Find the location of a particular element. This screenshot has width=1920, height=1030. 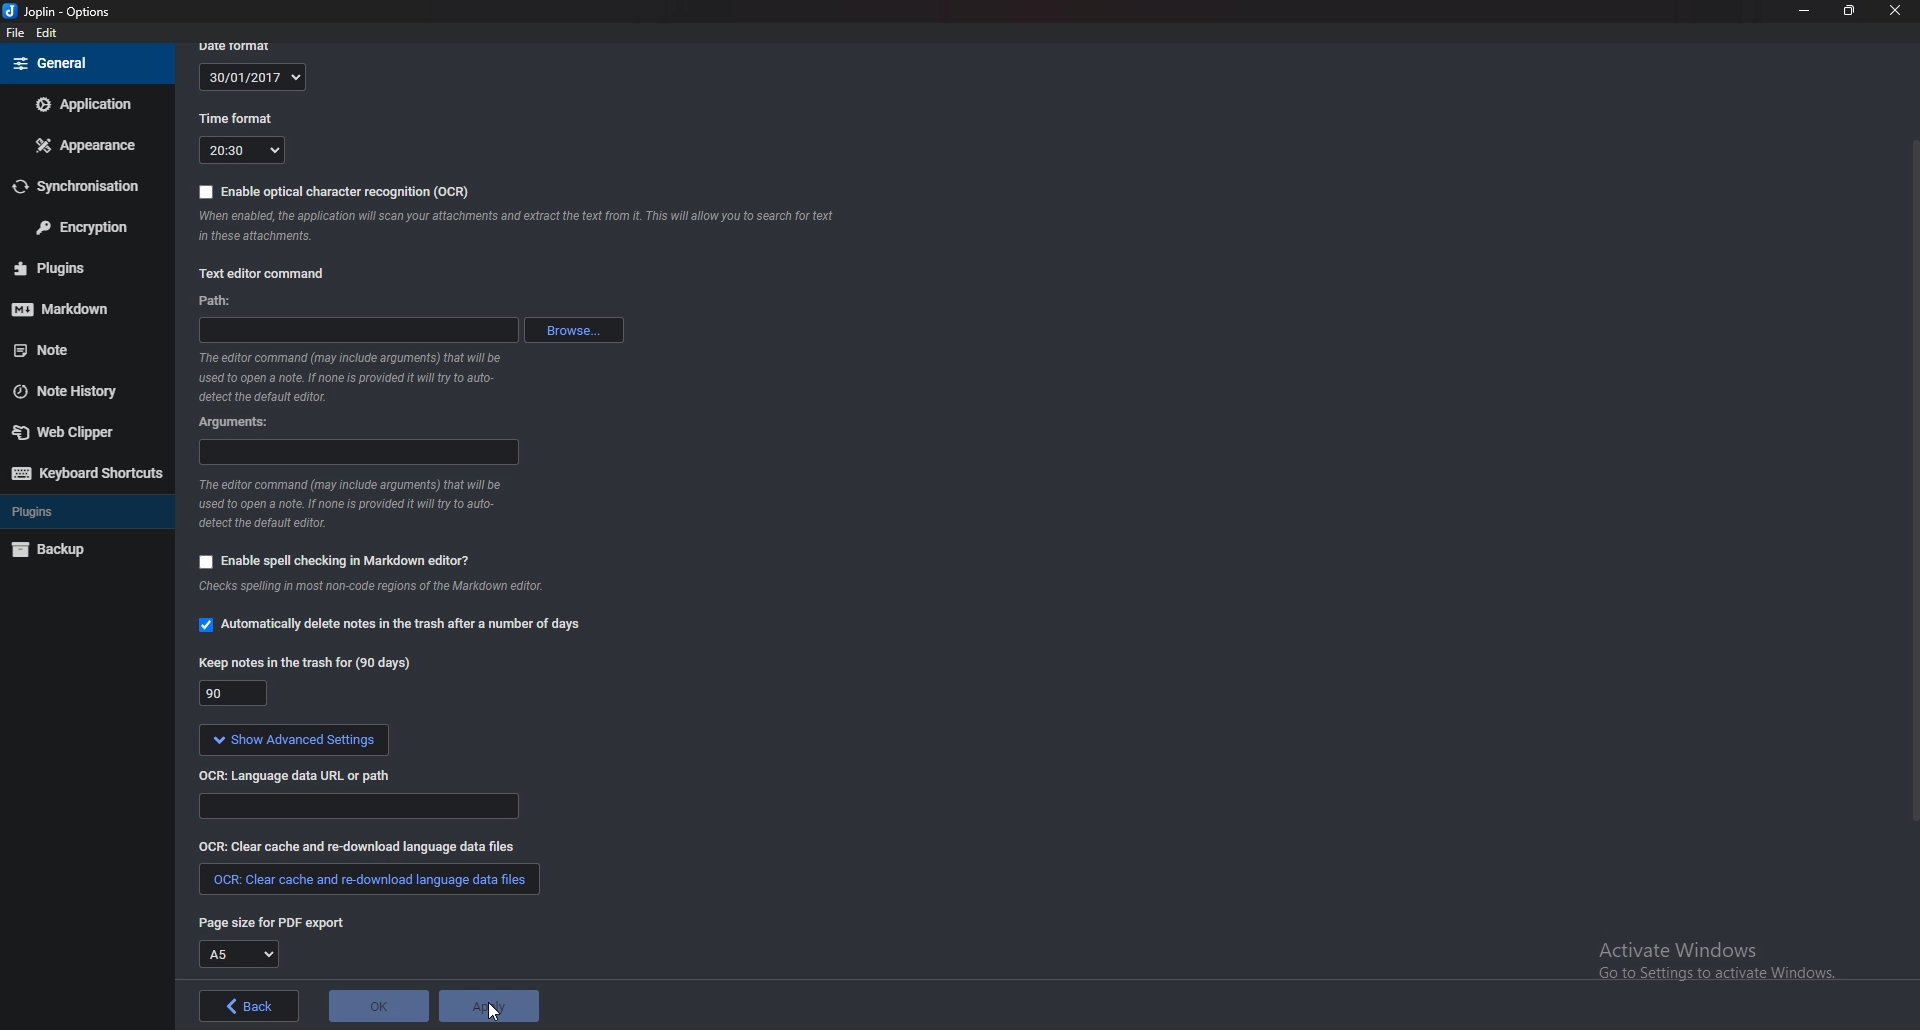

cursor is located at coordinates (493, 1011).